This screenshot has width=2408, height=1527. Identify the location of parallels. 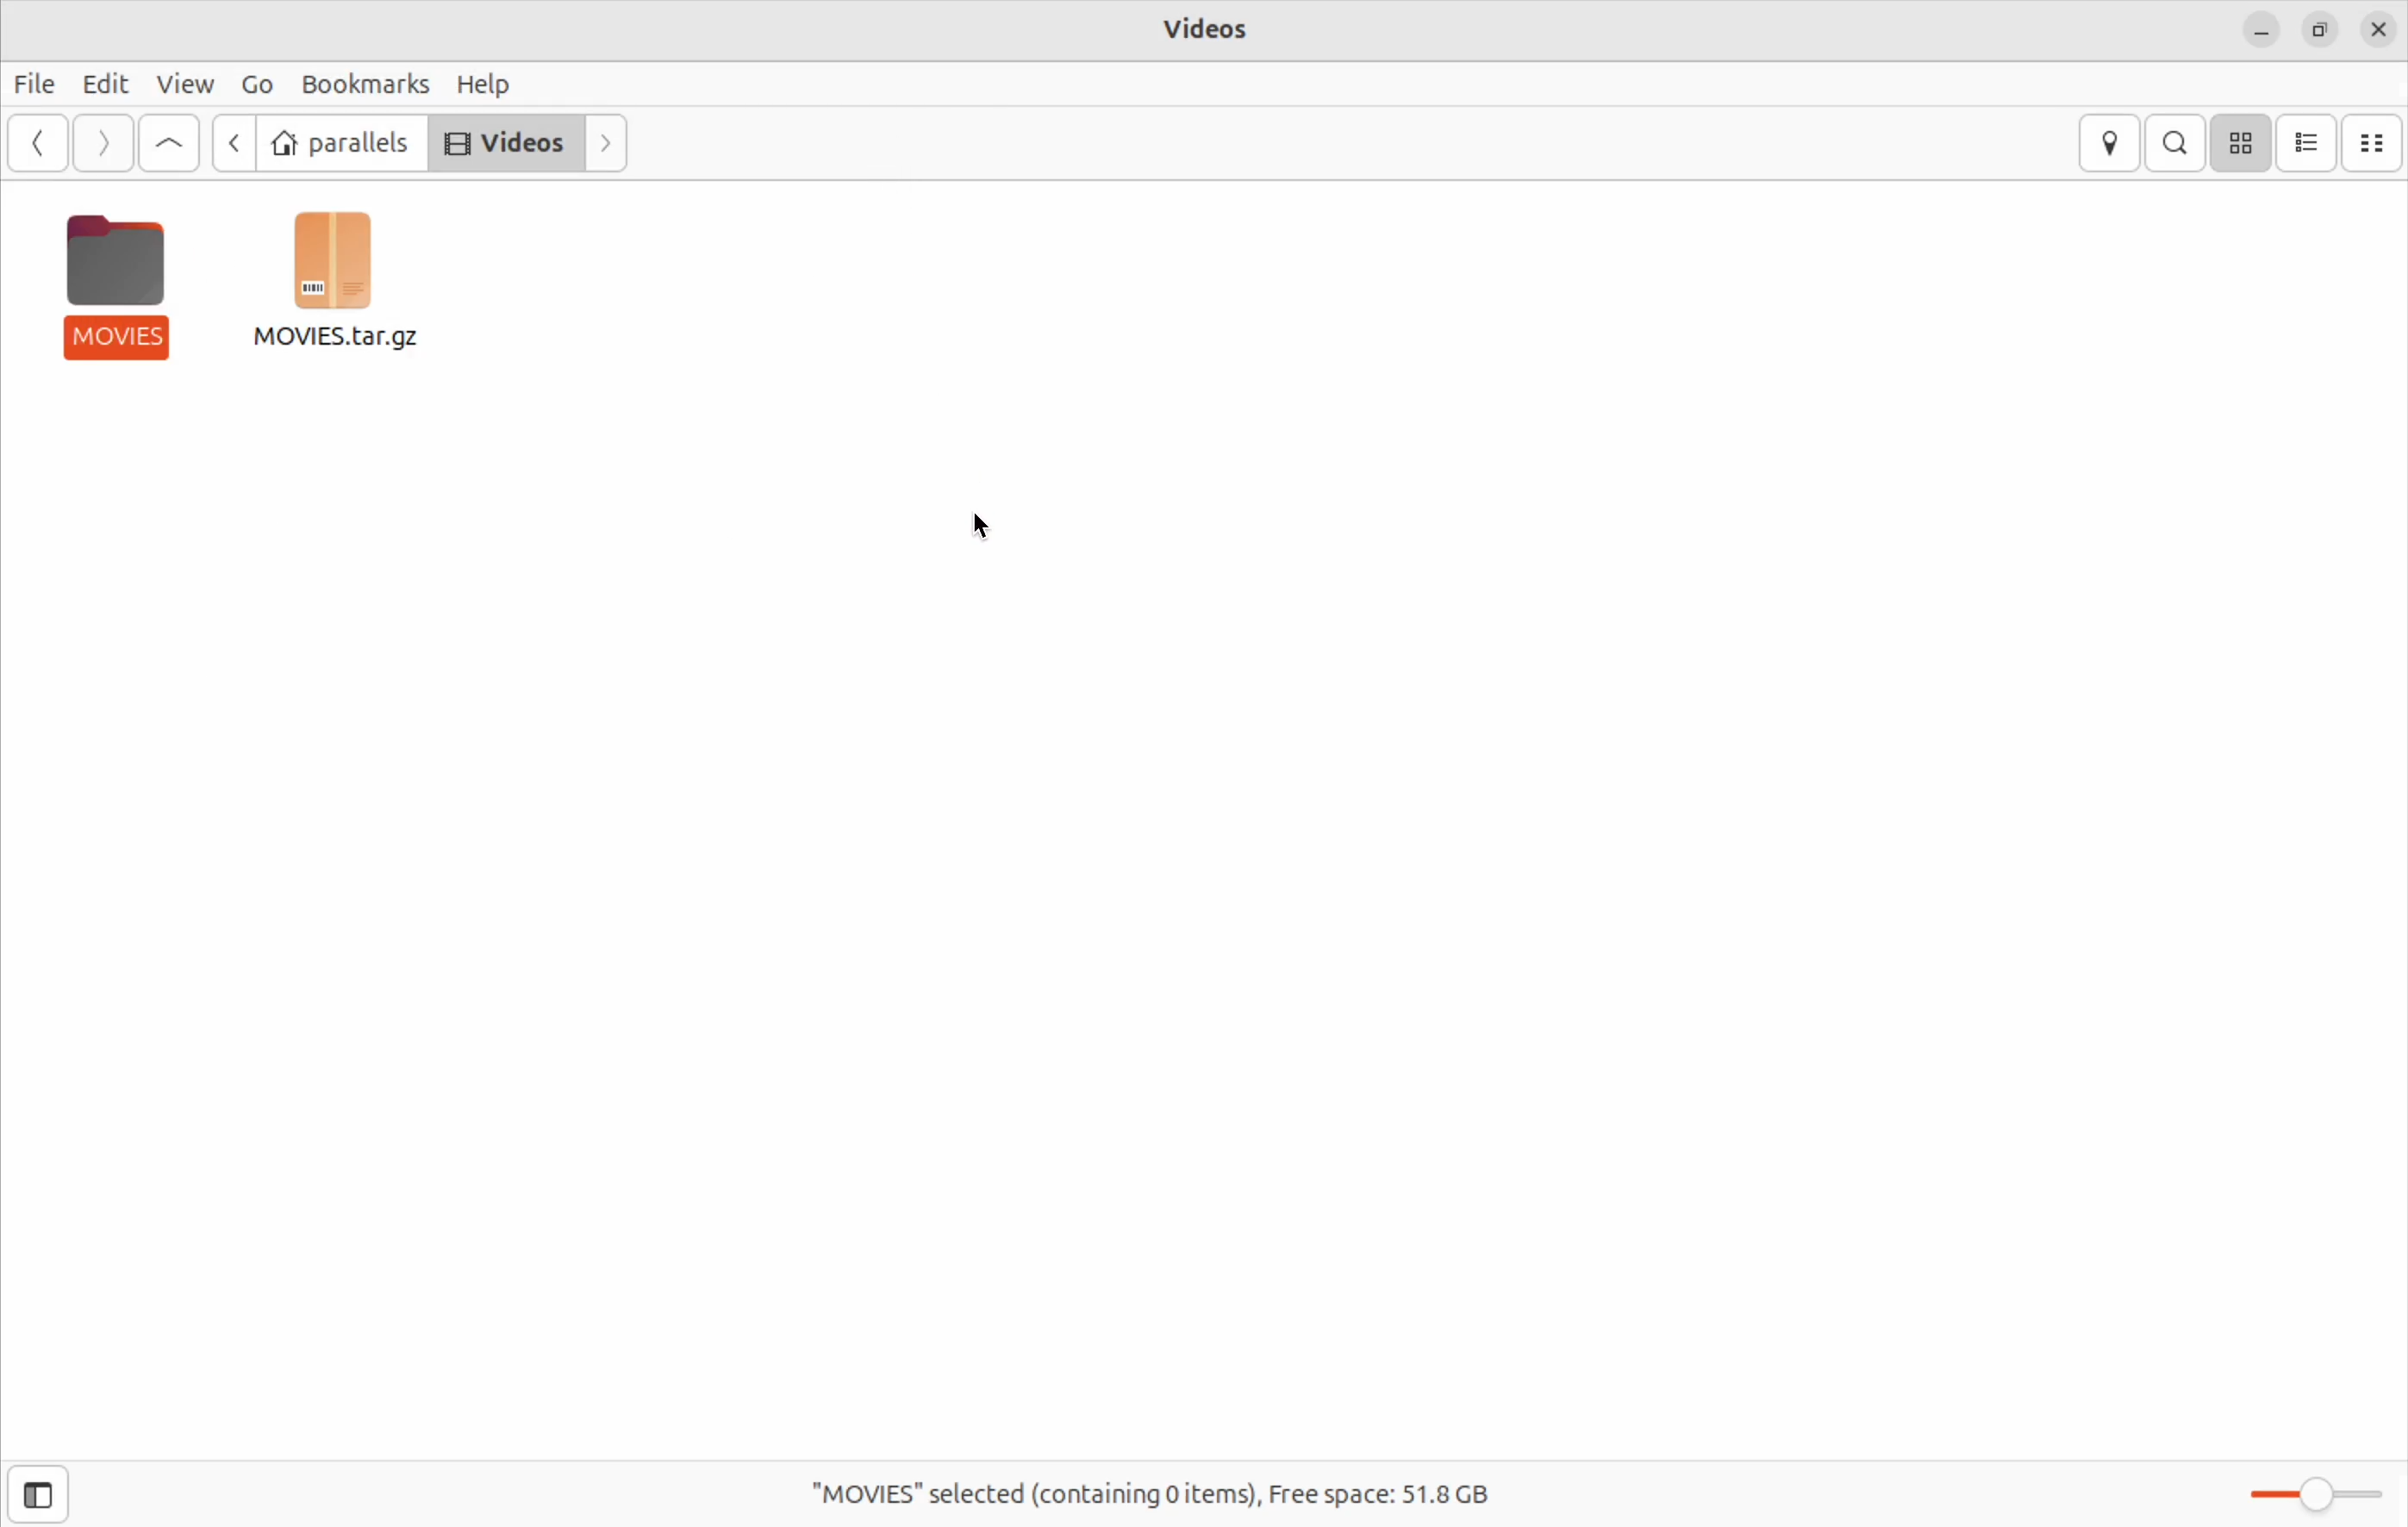
(341, 143).